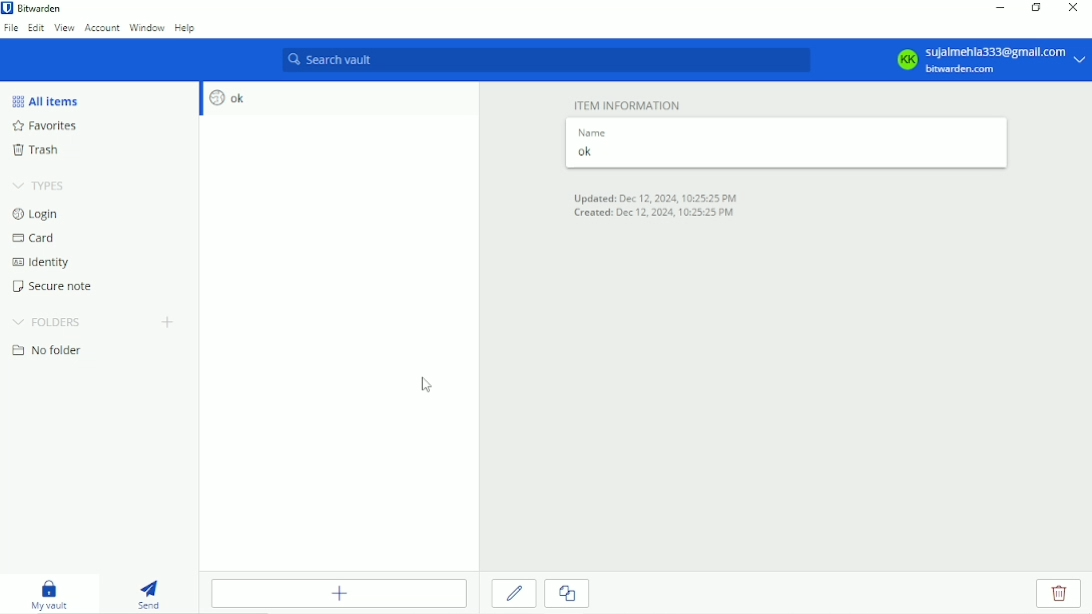 This screenshot has height=614, width=1092. I want to click on Card, so click(38, 240).